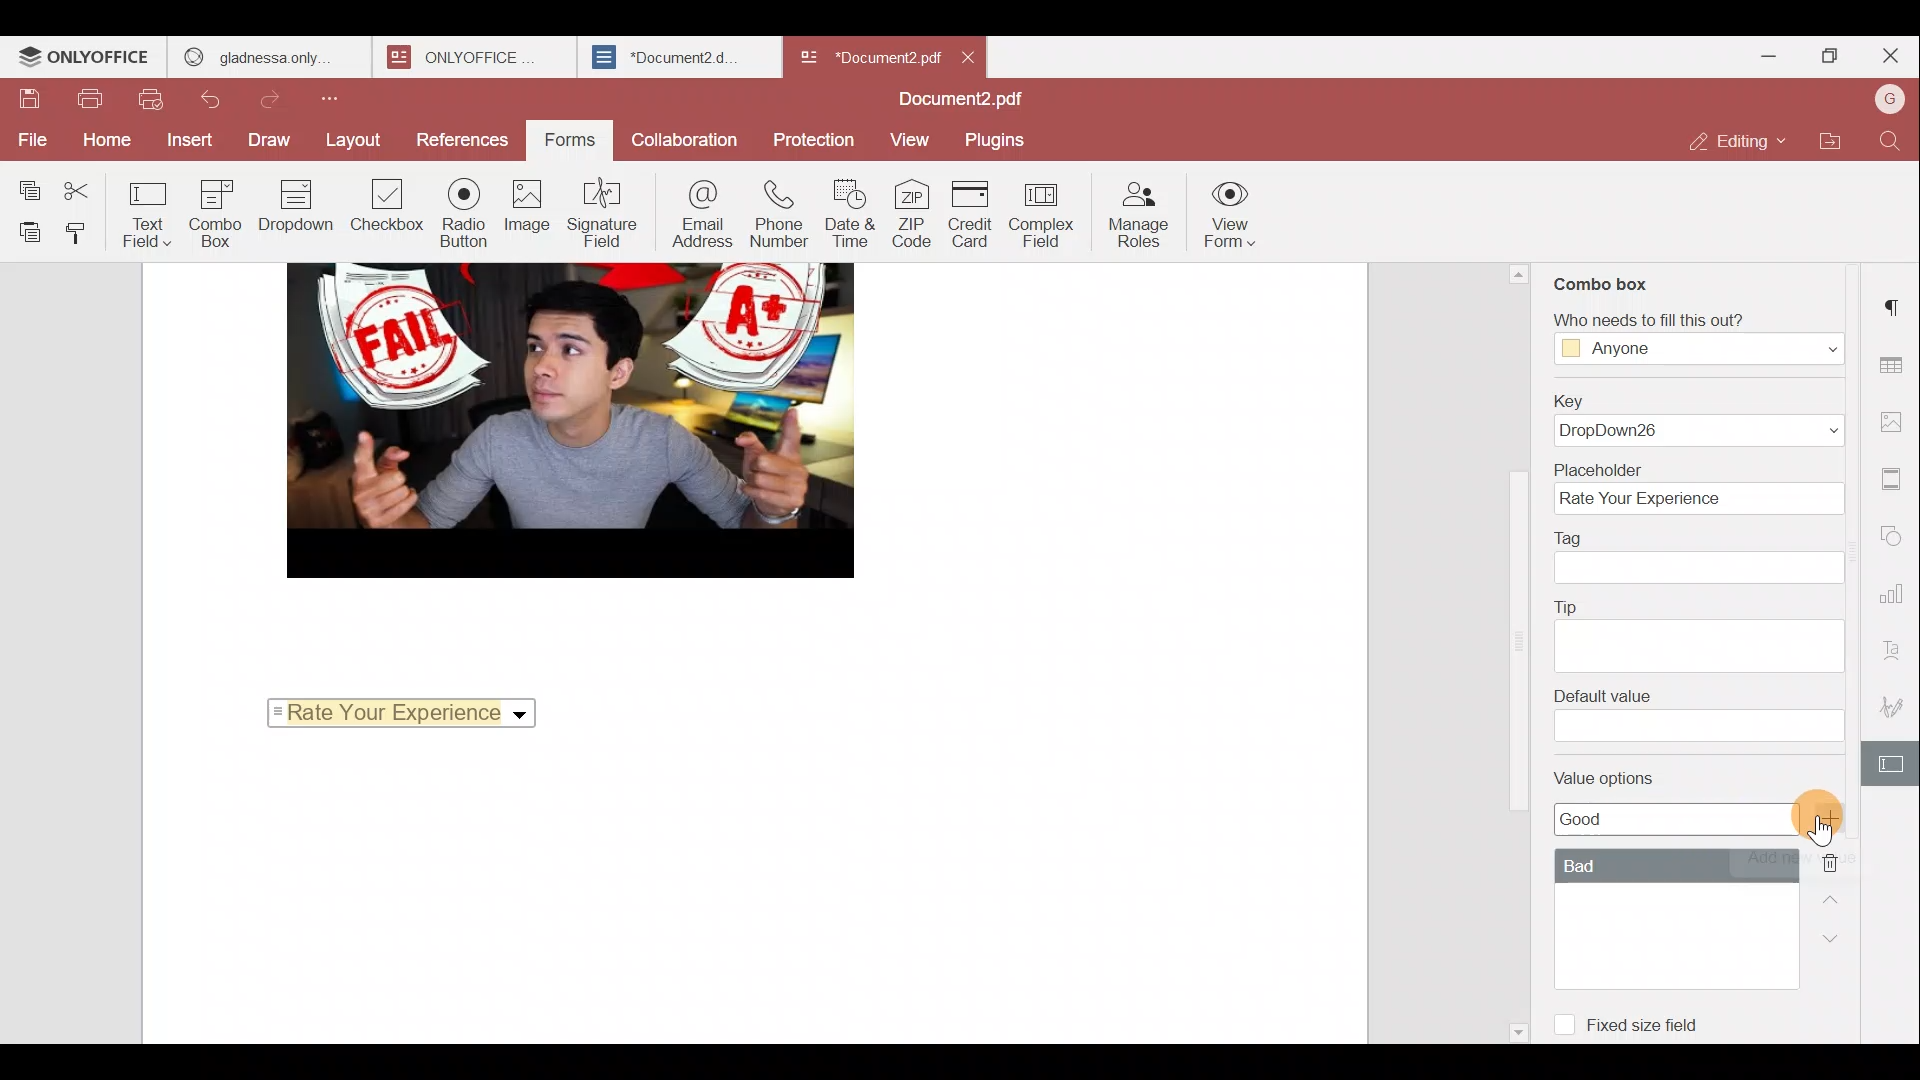 The height and width of the screenshot is (1080, 1920). Describe the element at coordinates (258, 54) in the screenshot. I see `gladnessa only.` at that location.